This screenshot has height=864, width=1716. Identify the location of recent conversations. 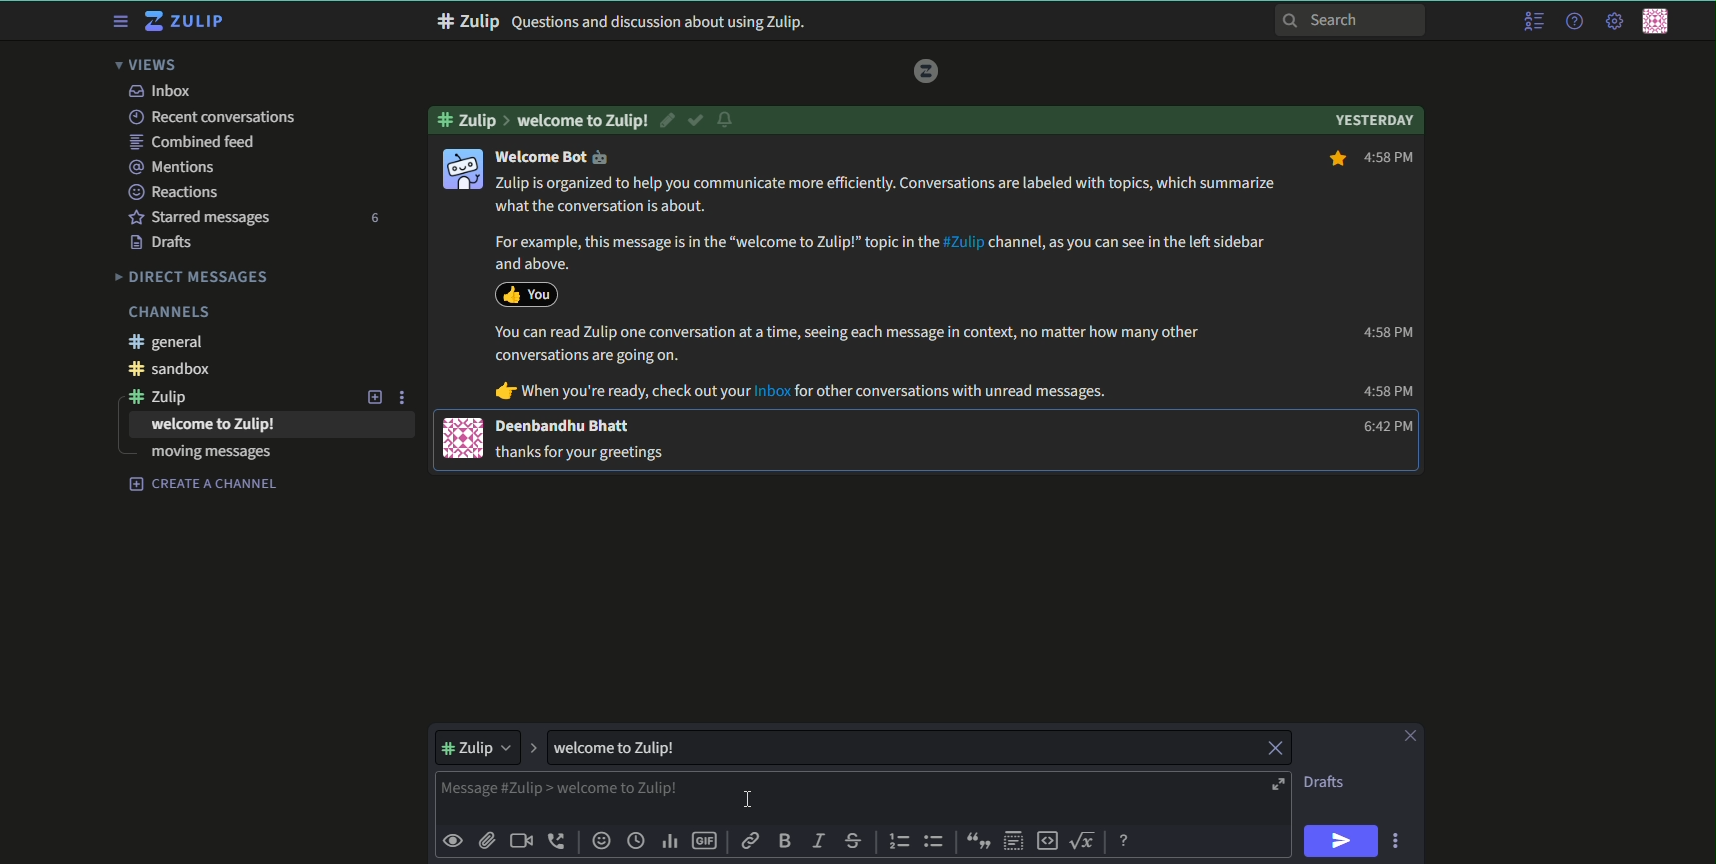
(211, 117).